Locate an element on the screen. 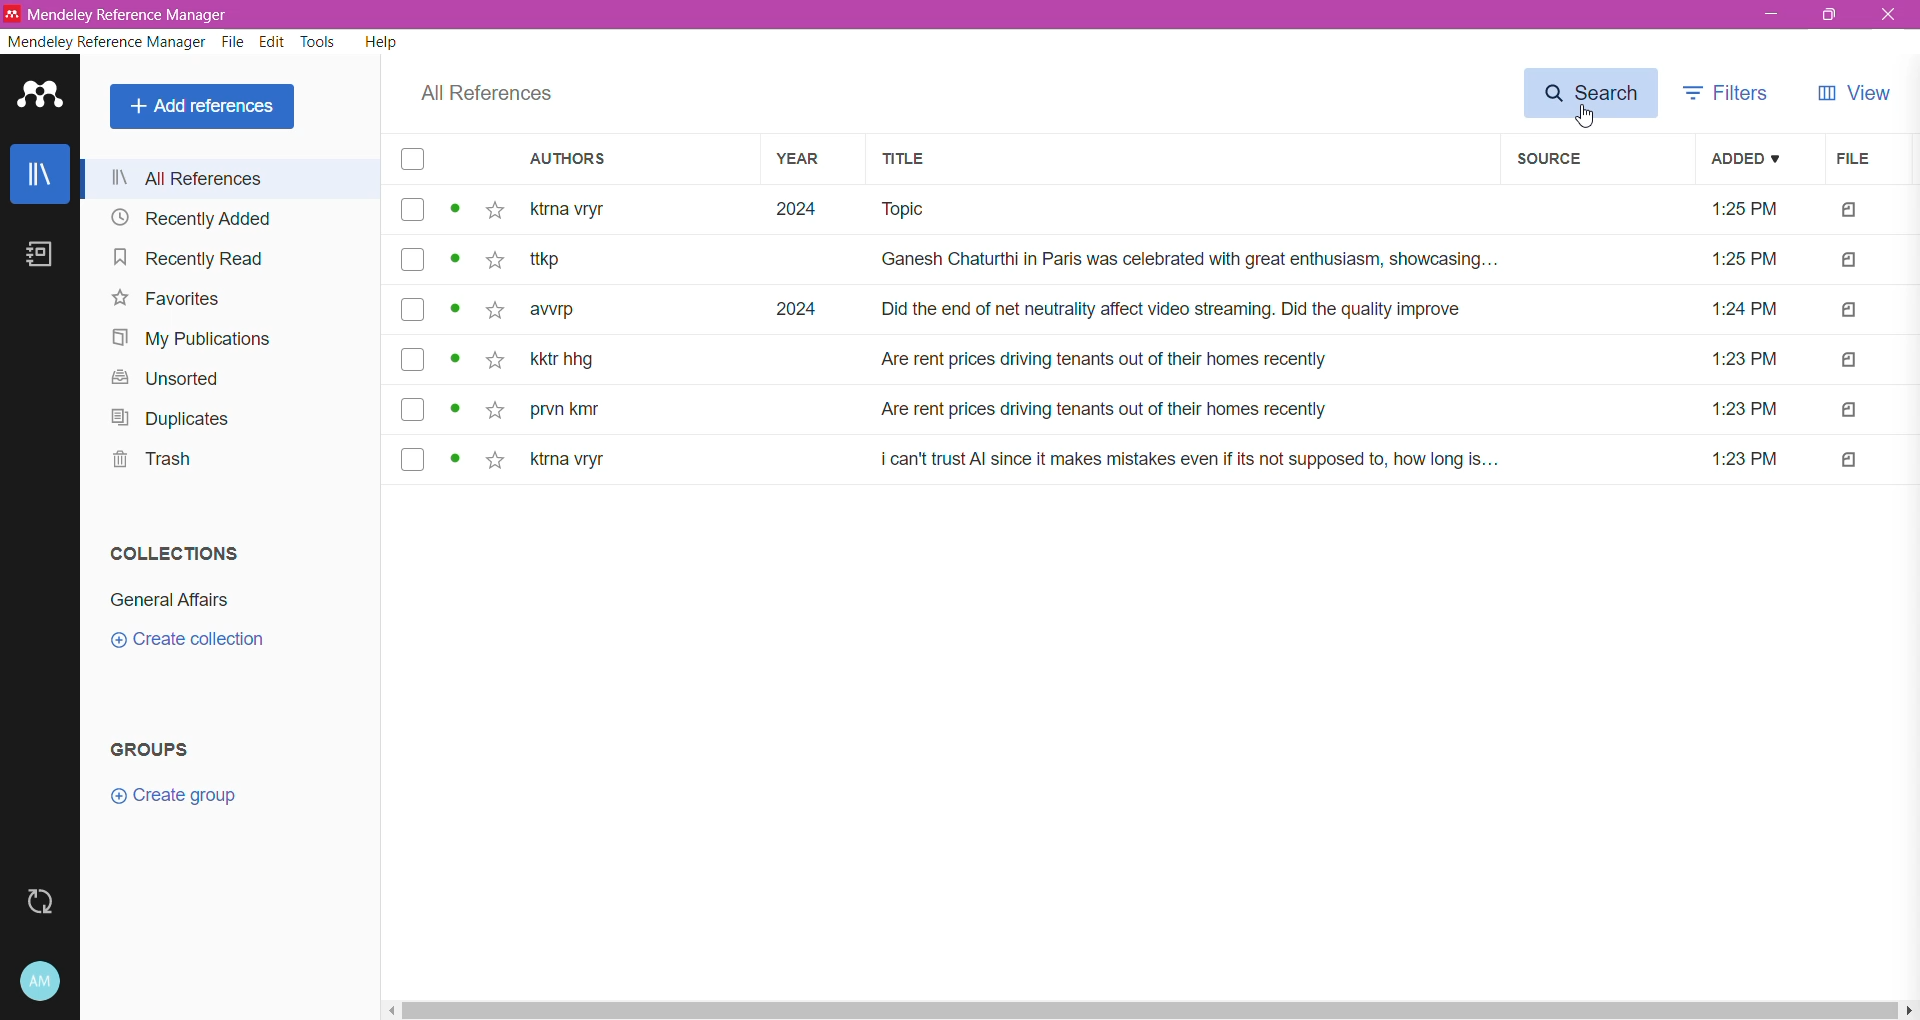  file type is located at coordinates (1850, 461).